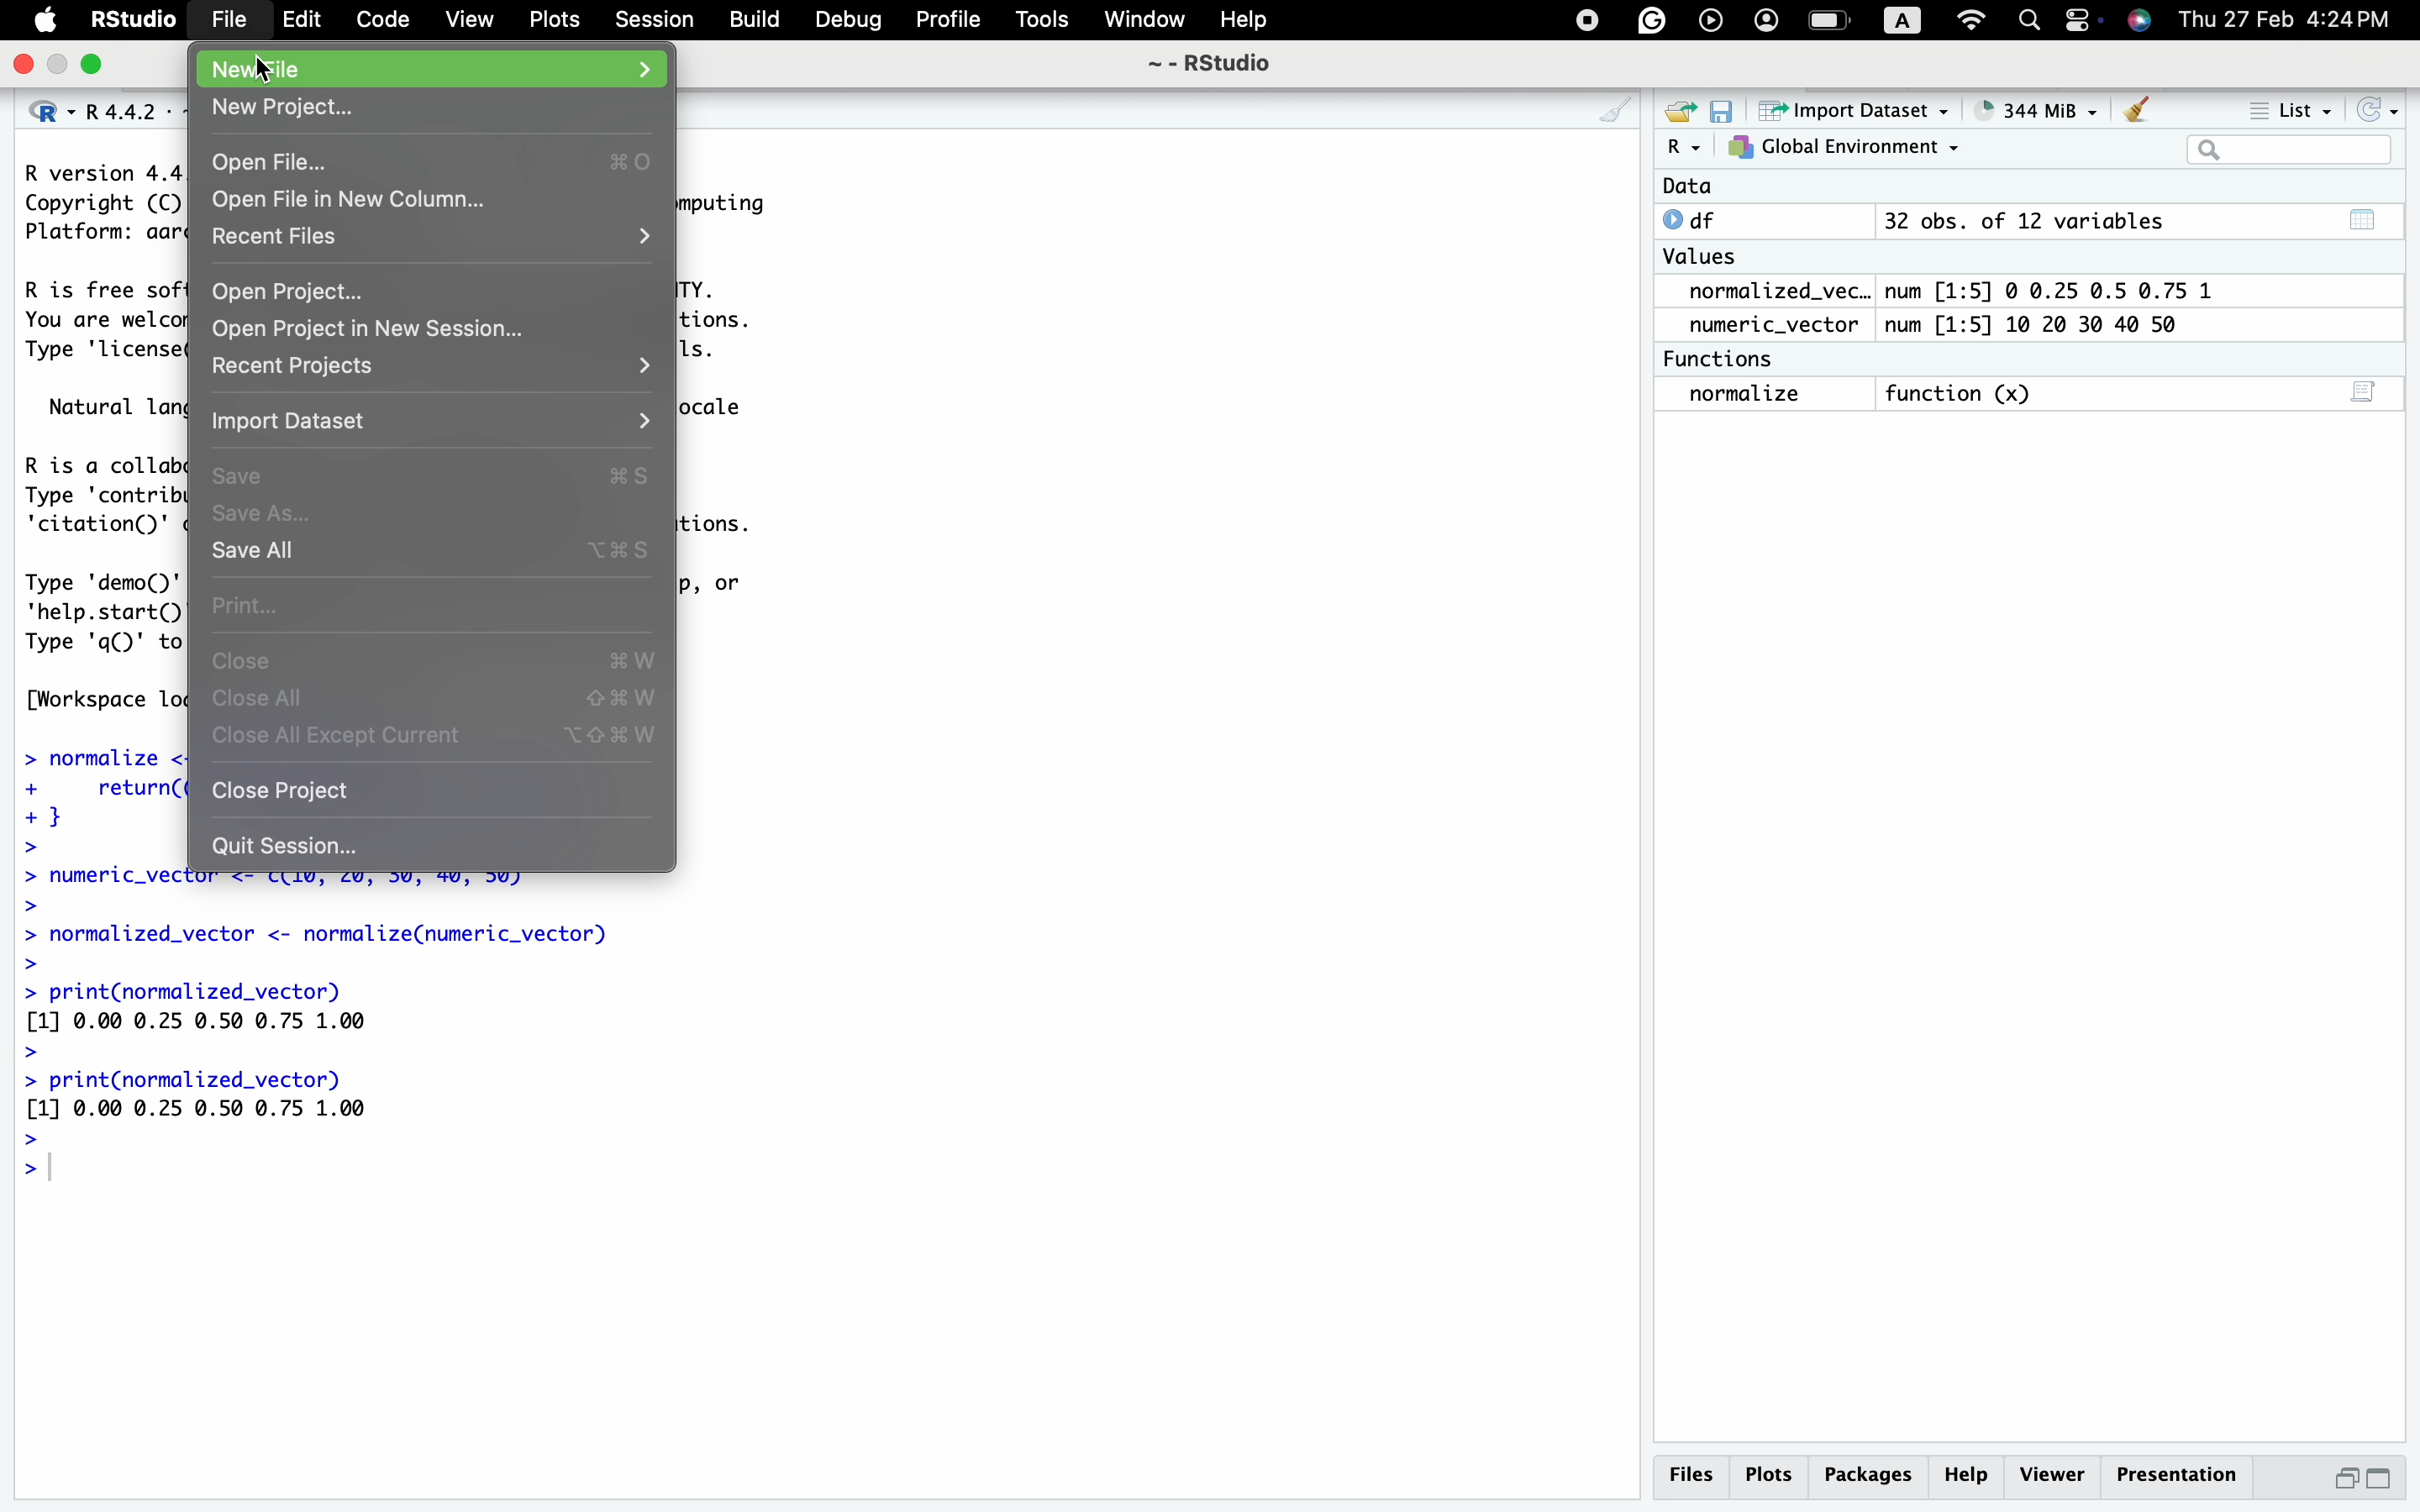  Describe the element at coordinates (946, 21) in the screenshot. I see `Profile` at that location.